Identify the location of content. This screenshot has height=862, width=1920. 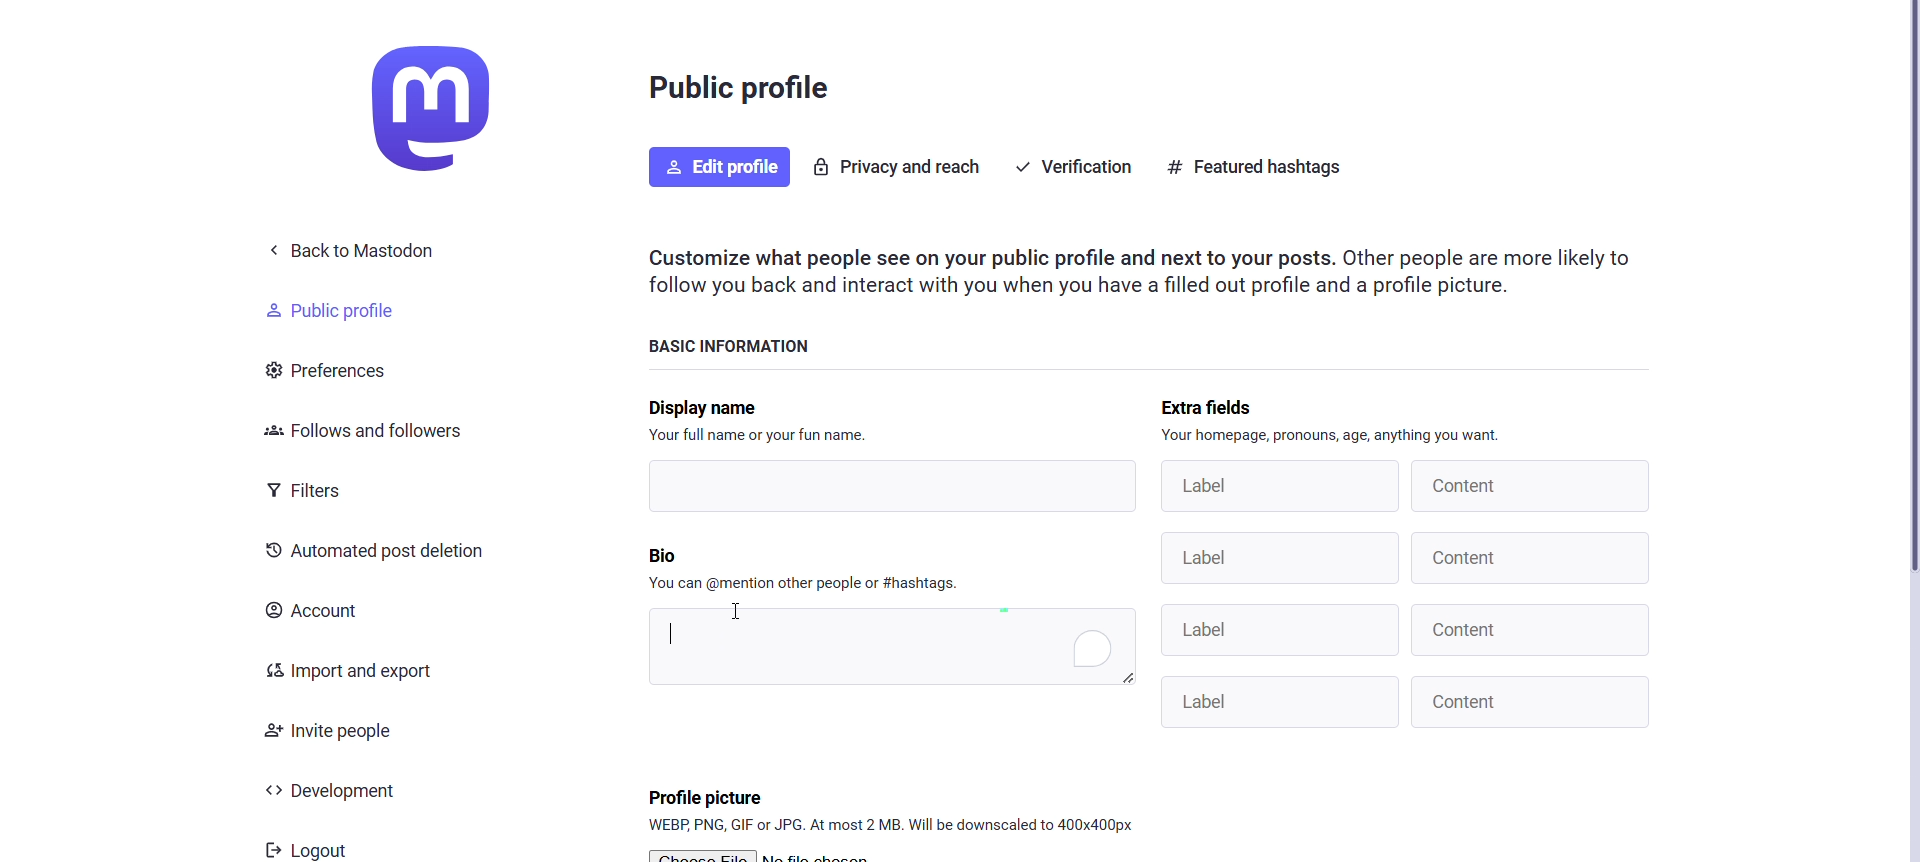
(1529, 630).